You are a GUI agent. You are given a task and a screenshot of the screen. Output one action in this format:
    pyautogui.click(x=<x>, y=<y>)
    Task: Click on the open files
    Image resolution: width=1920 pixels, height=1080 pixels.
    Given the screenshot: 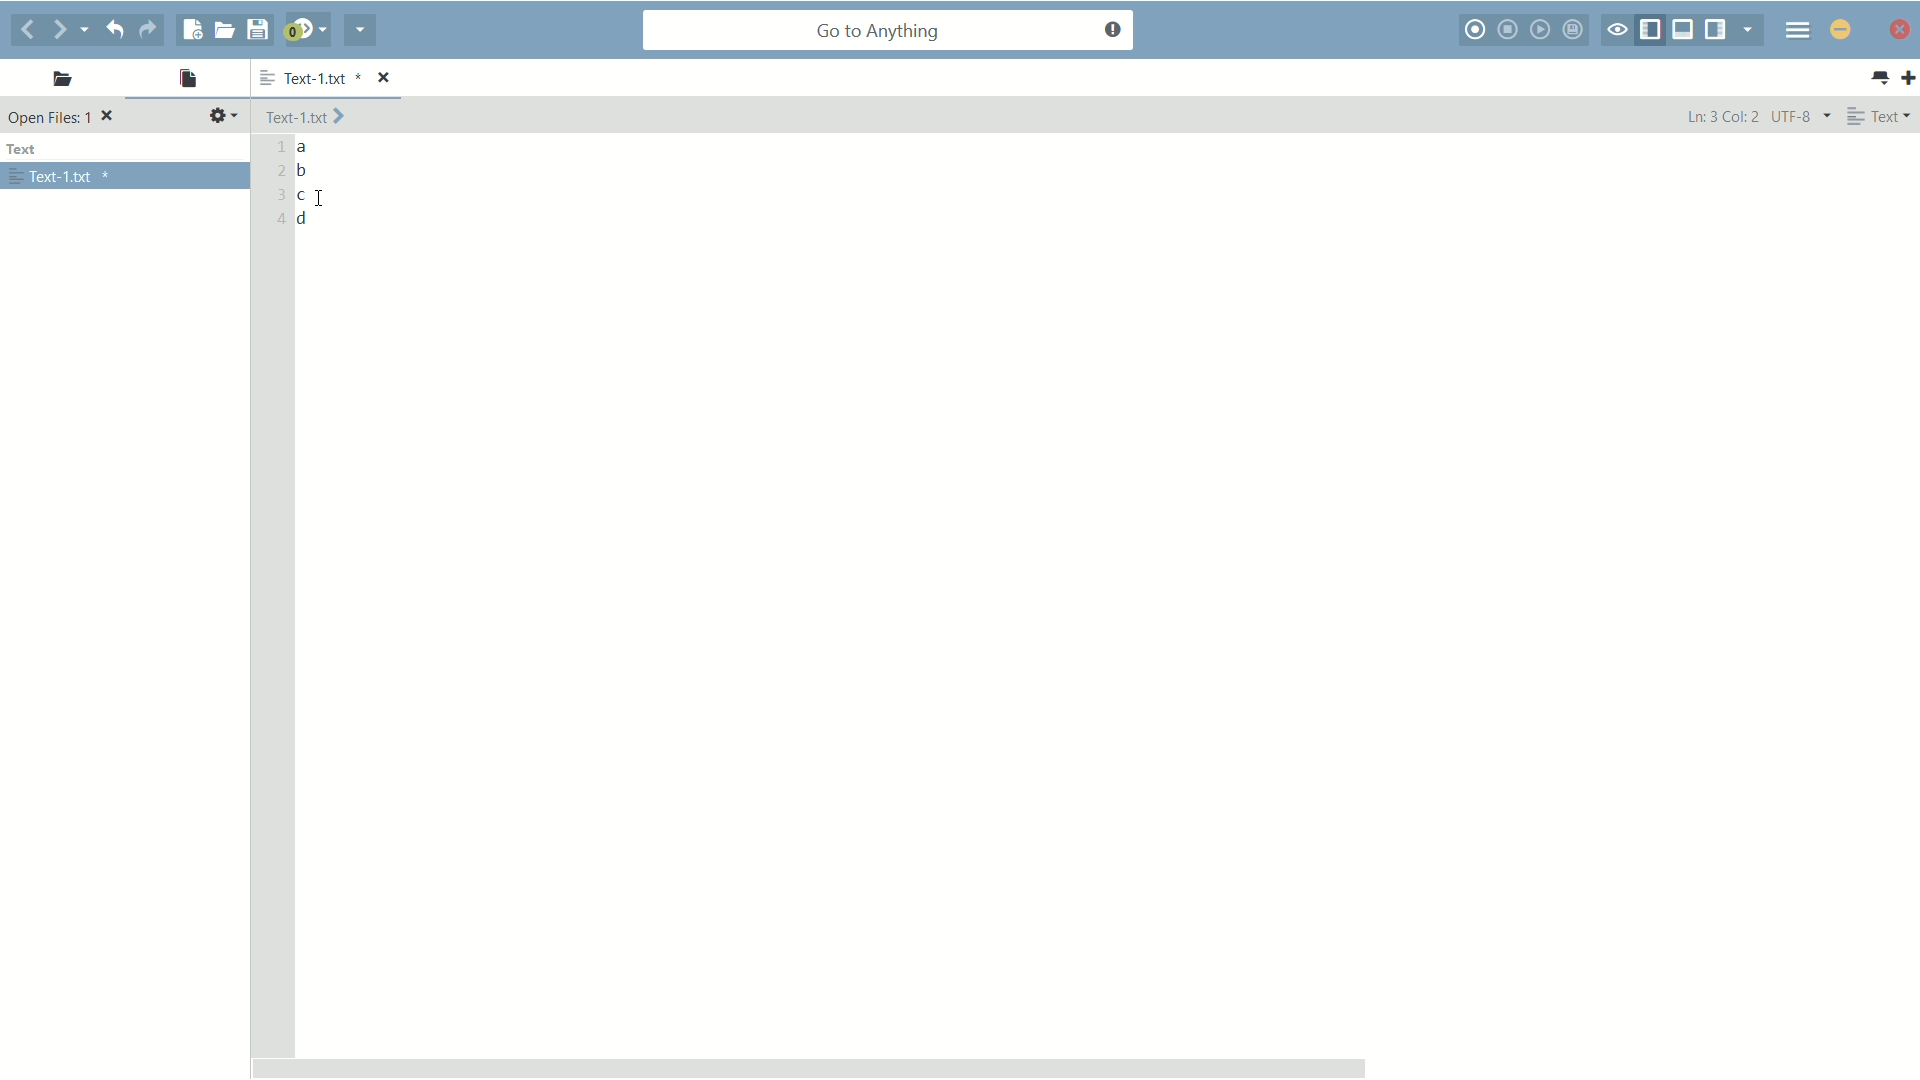 What is the action you would take?
    pyautogui.click(x=187, y=79)
    